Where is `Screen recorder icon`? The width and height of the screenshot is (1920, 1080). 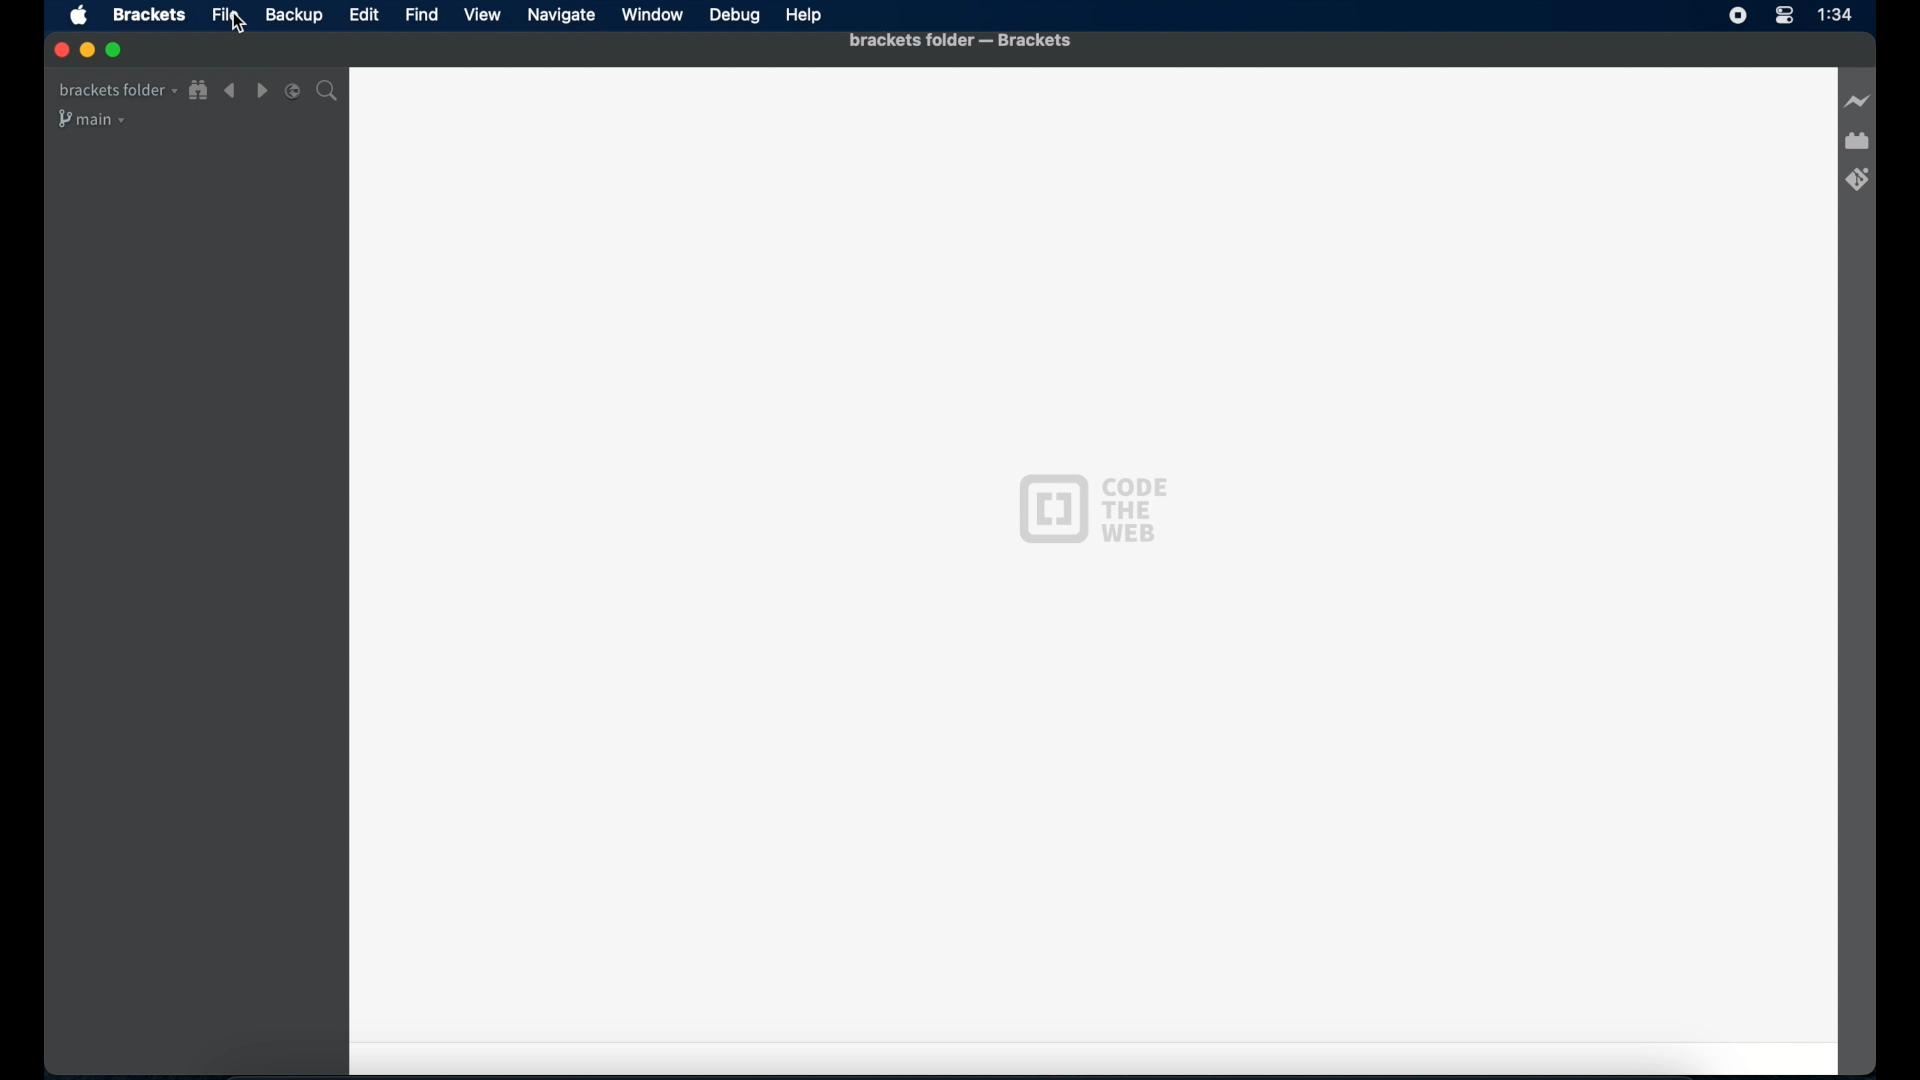 Screen recorder icon is located at coordinates (1739, 15).